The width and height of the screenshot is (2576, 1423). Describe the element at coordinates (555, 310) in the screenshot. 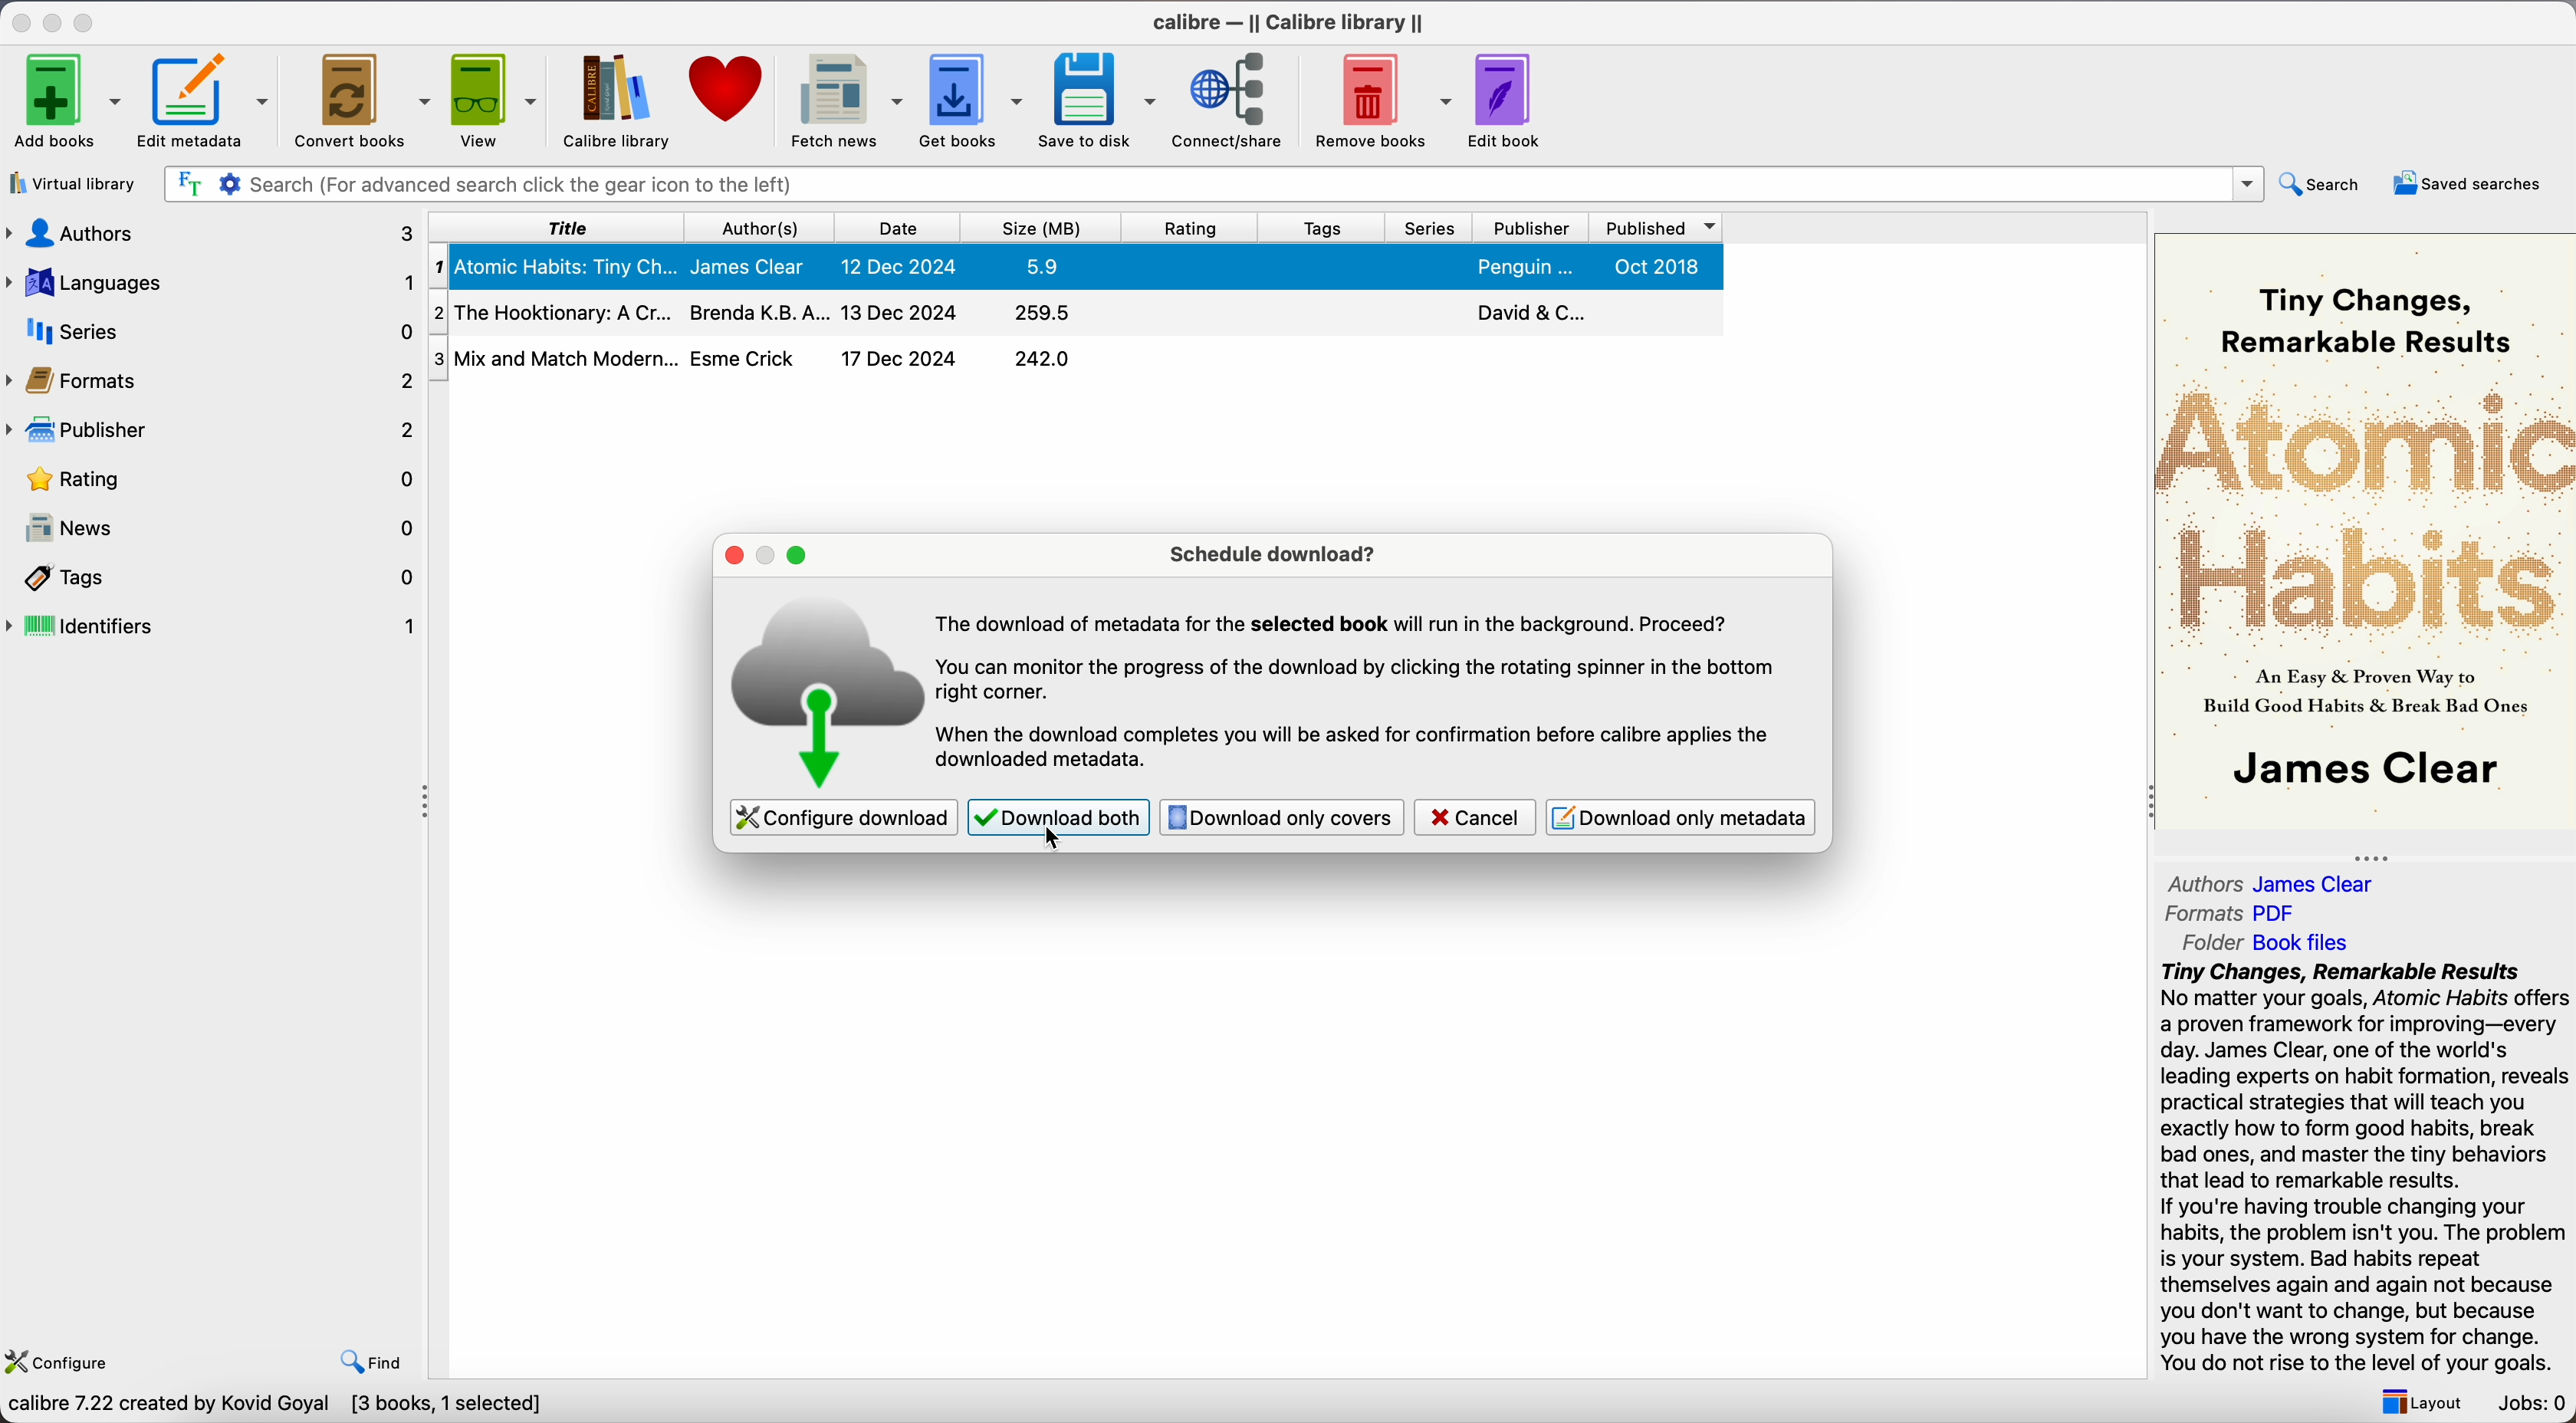

I see `The Hooktionary: A Cr...` at that location.